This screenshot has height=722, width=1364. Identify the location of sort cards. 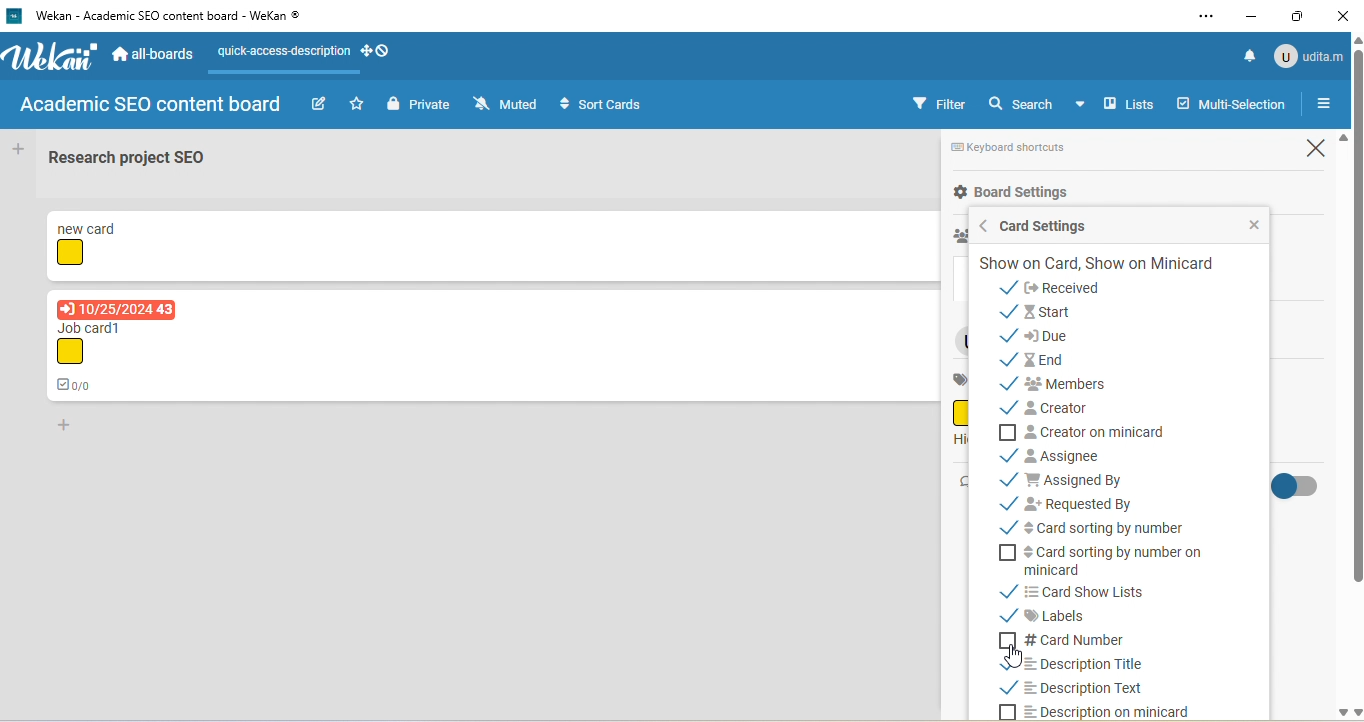
(601, 104).